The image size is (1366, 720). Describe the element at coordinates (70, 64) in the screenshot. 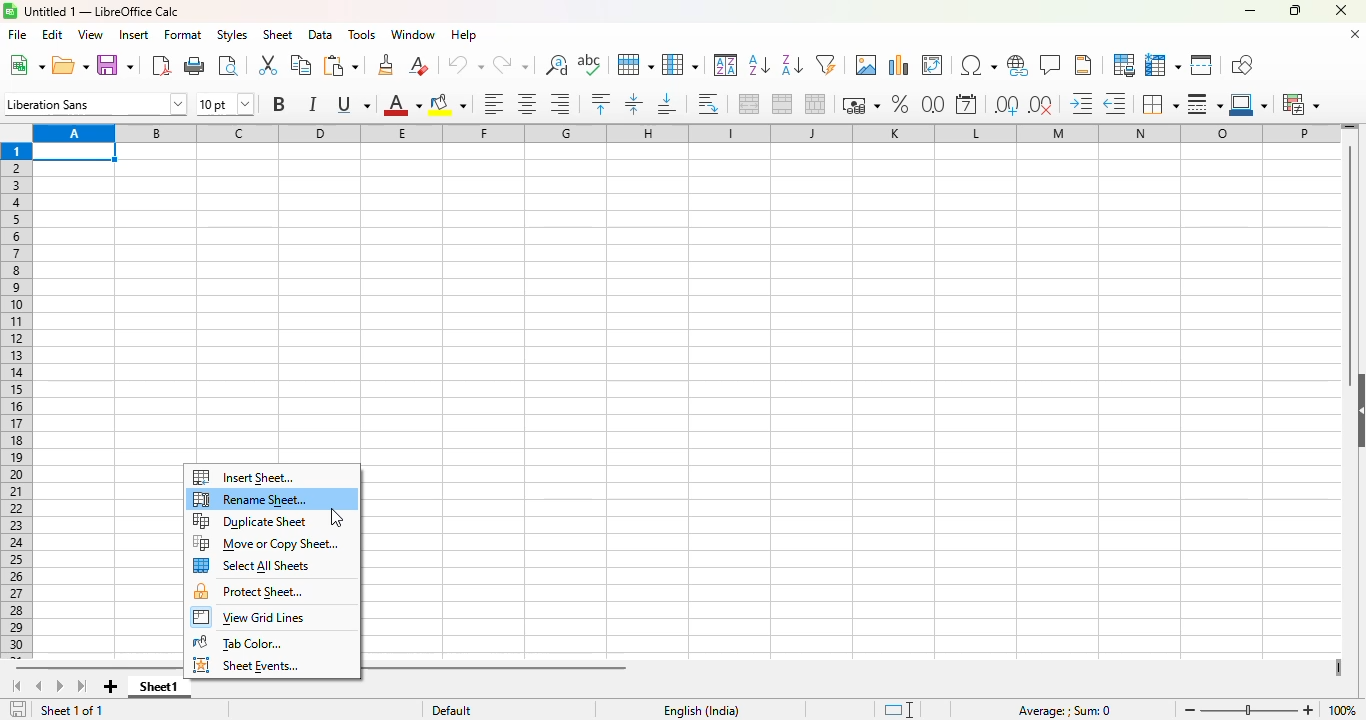

I see `open` at that location.